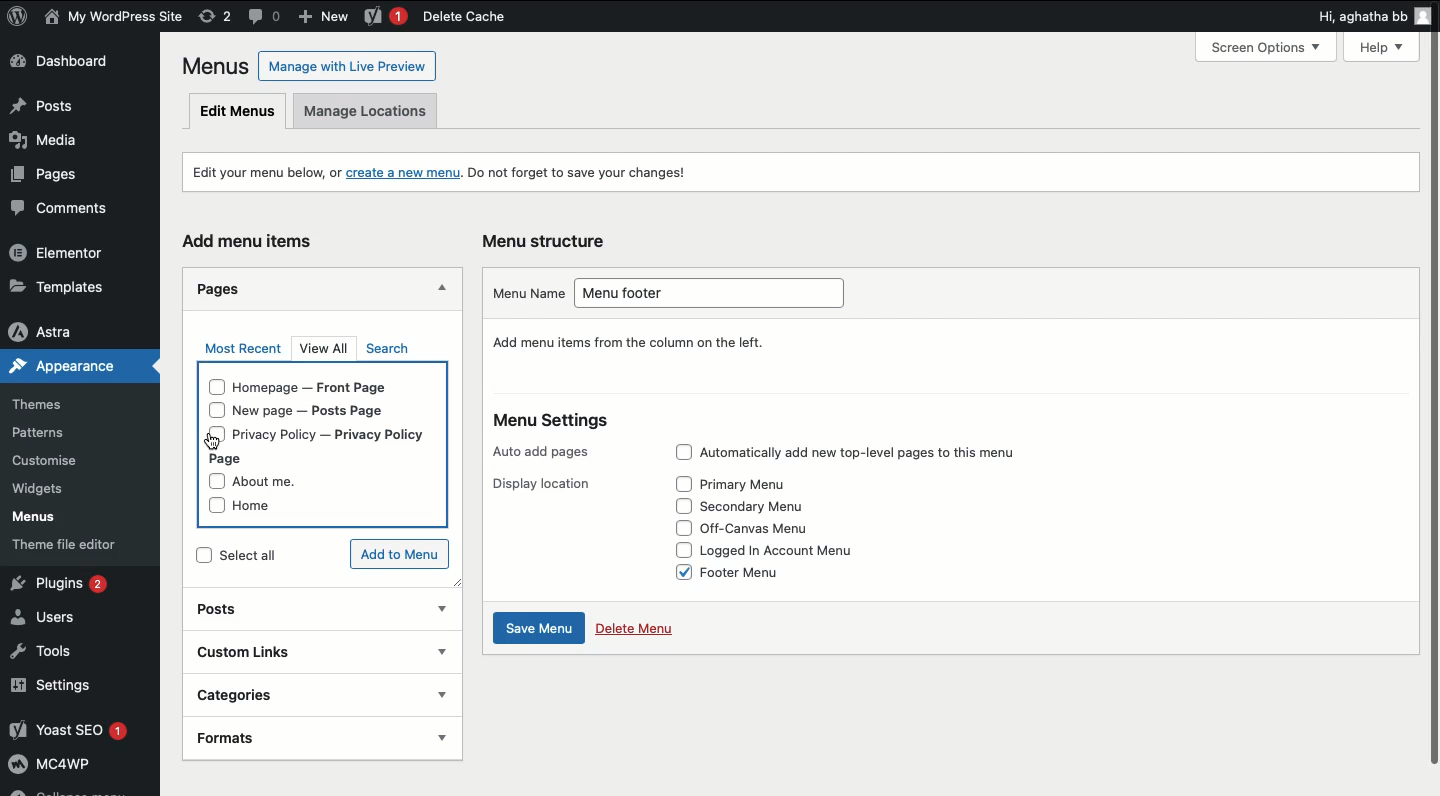 The width and height of the screenshot is (1440, 796). What do you see at coordinates (54, 429) in the screenshot?
I see `Patterns` at bounding box center [54, 429].